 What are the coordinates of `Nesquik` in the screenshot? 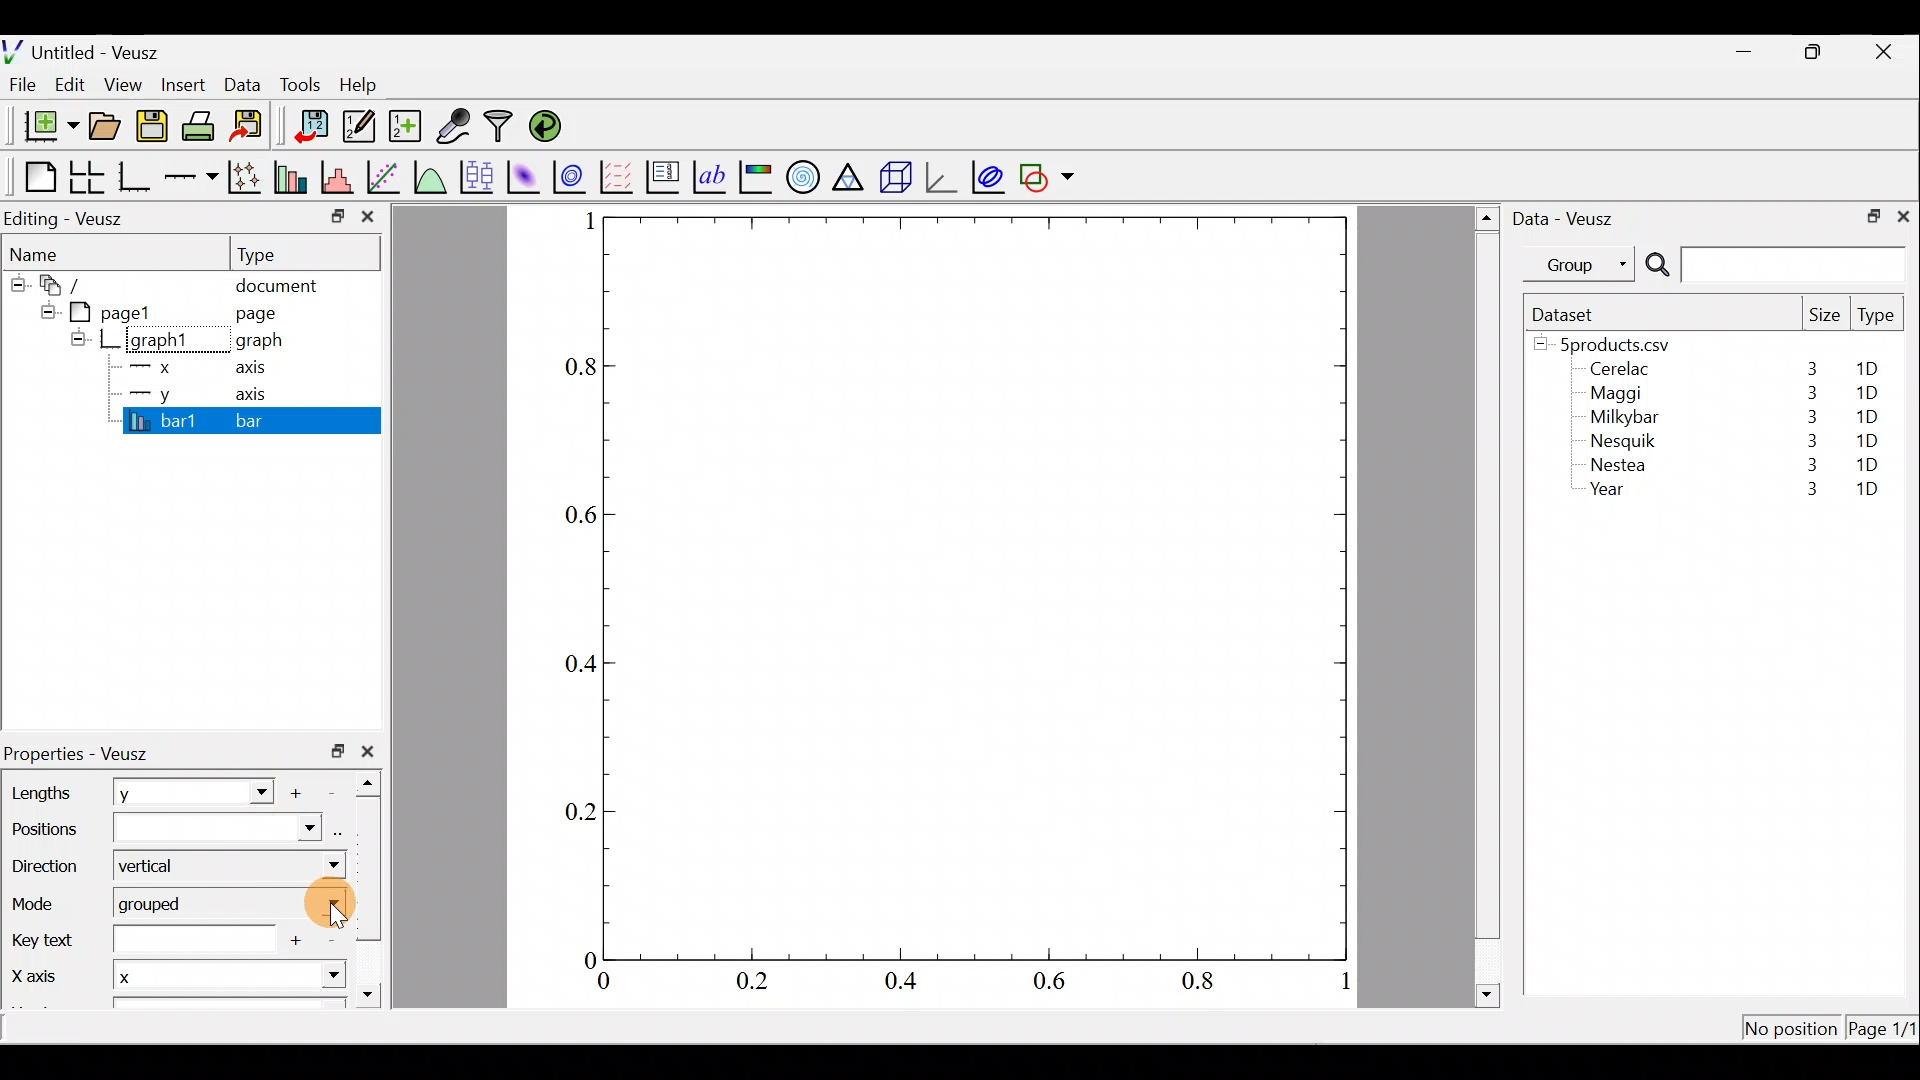 It's located at (1620, 441).